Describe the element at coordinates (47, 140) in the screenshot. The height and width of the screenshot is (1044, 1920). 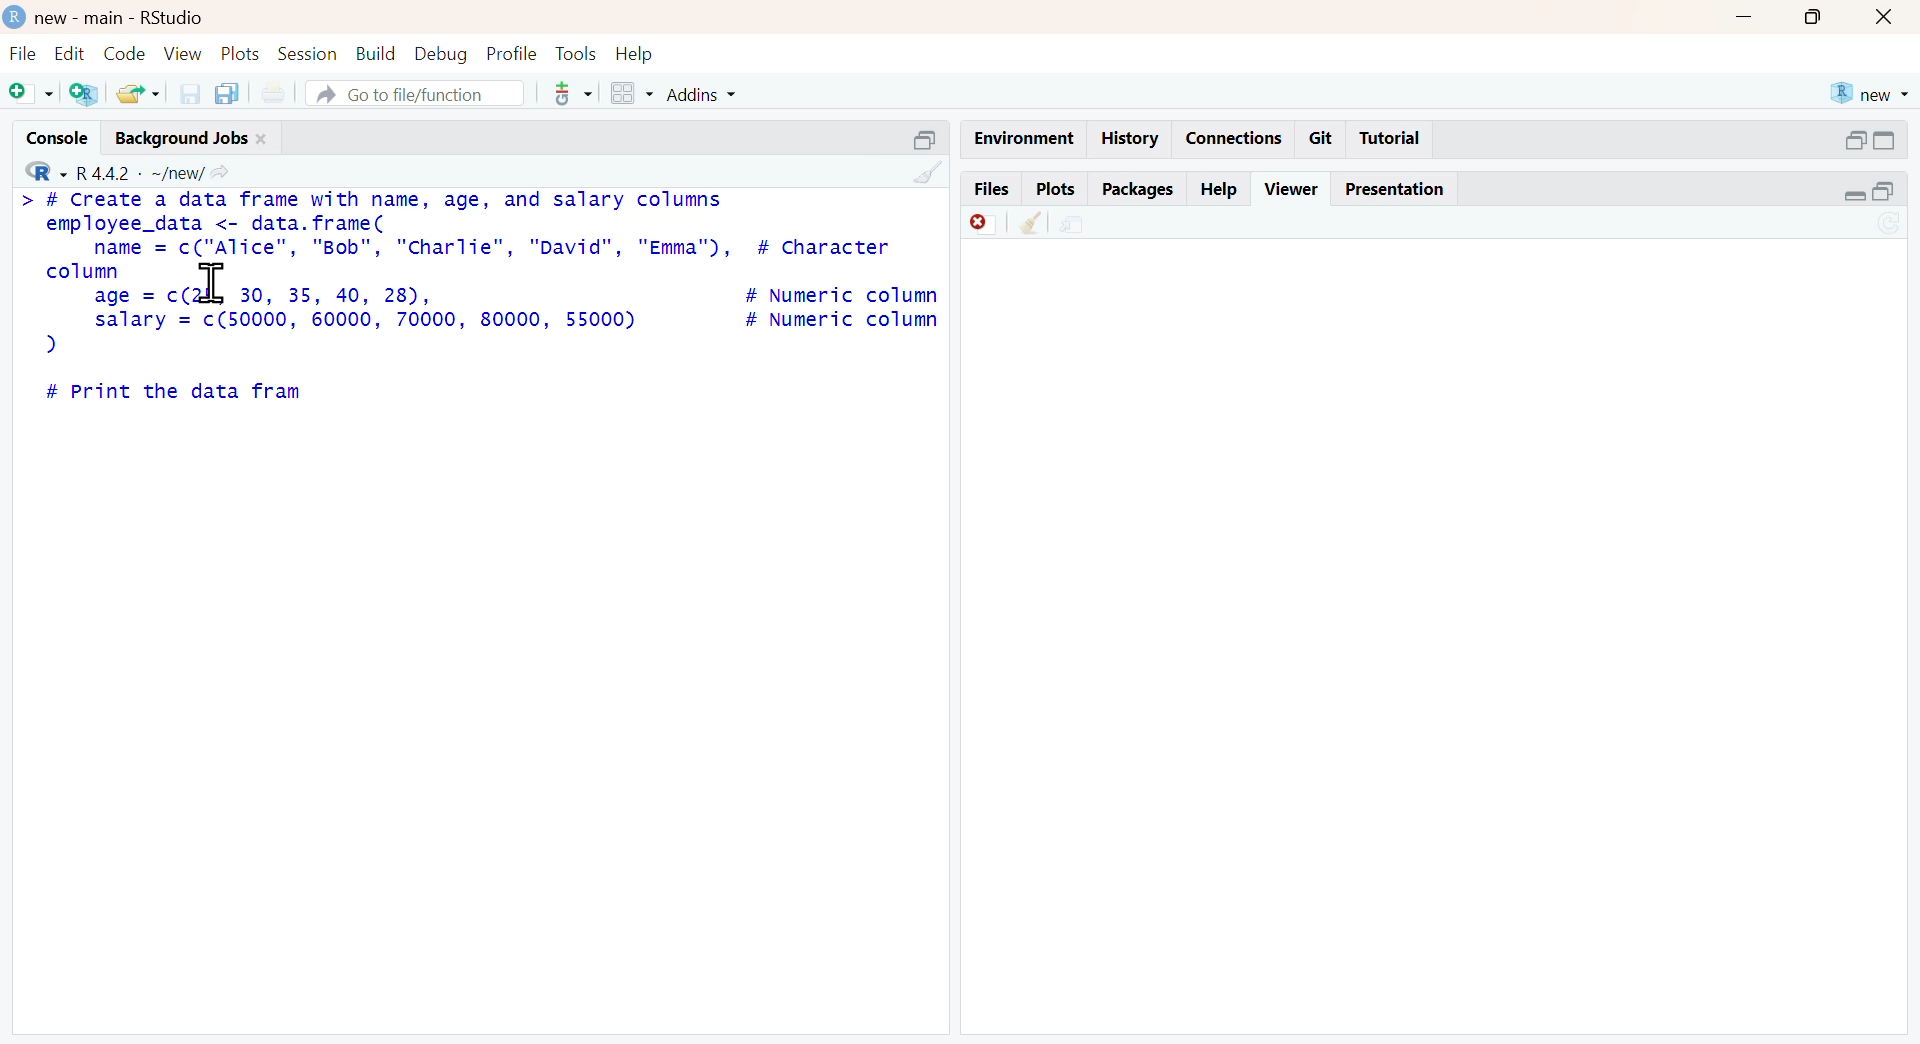
I see `Console` at that location.